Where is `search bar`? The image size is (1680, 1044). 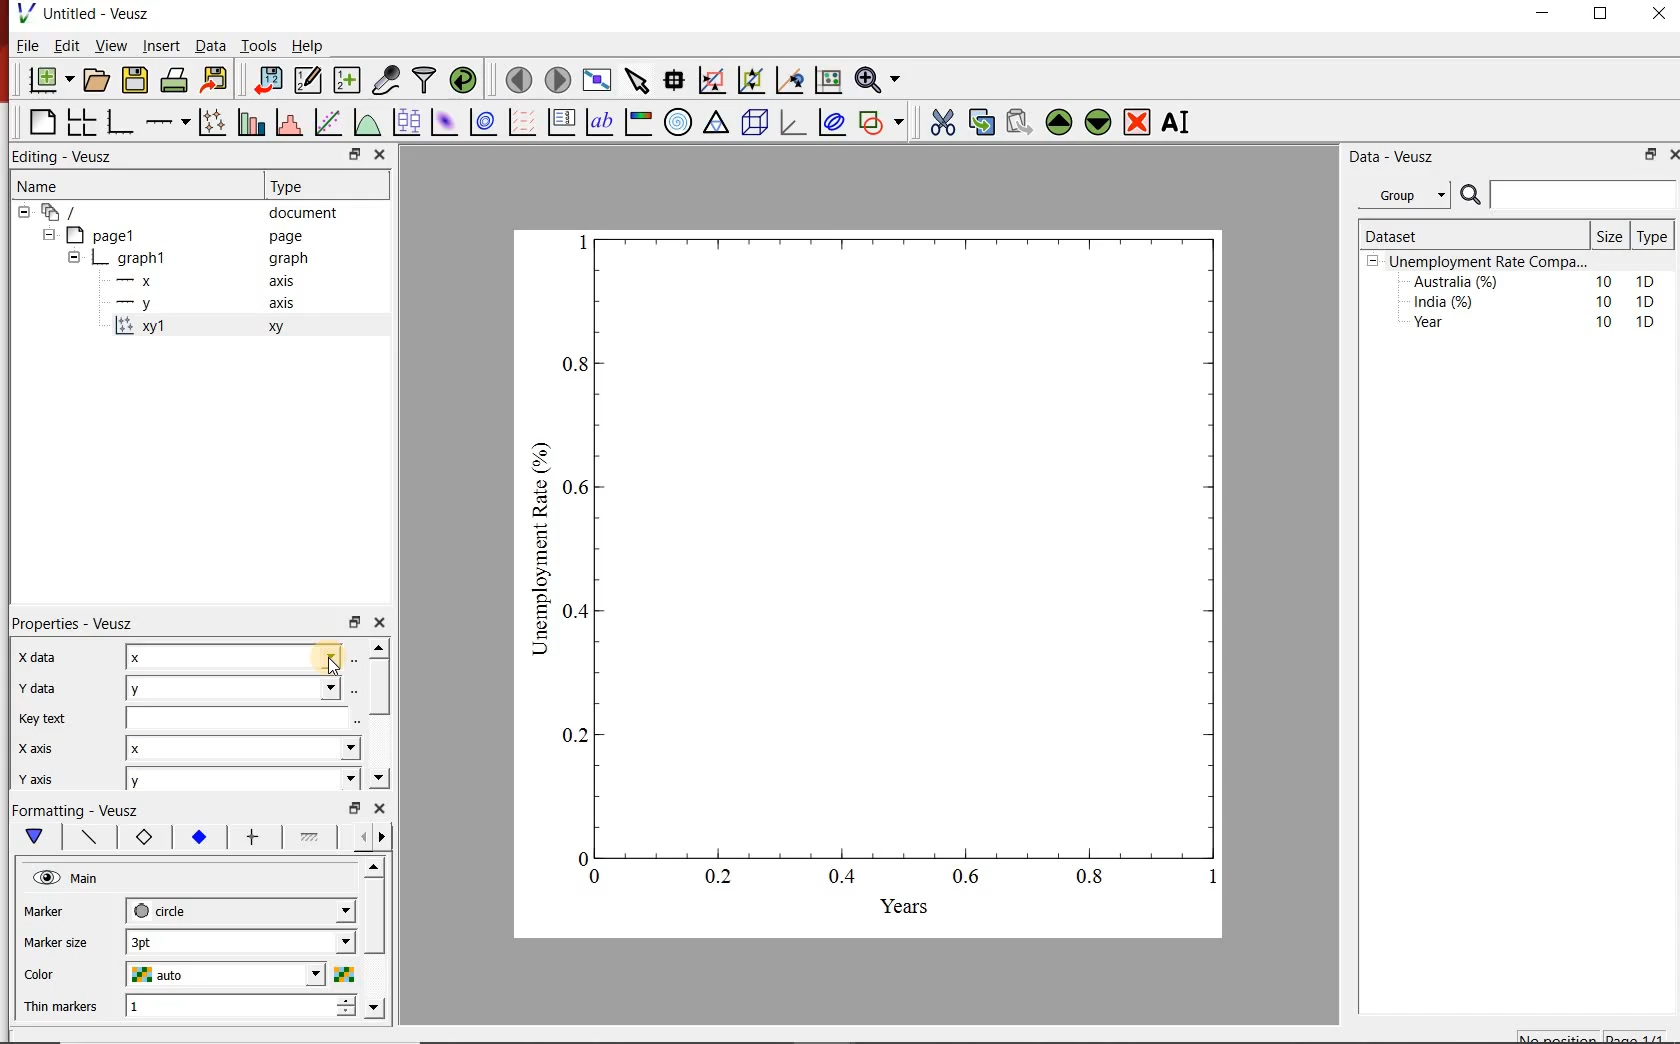
search bar is located at coordinates (1566, 195).